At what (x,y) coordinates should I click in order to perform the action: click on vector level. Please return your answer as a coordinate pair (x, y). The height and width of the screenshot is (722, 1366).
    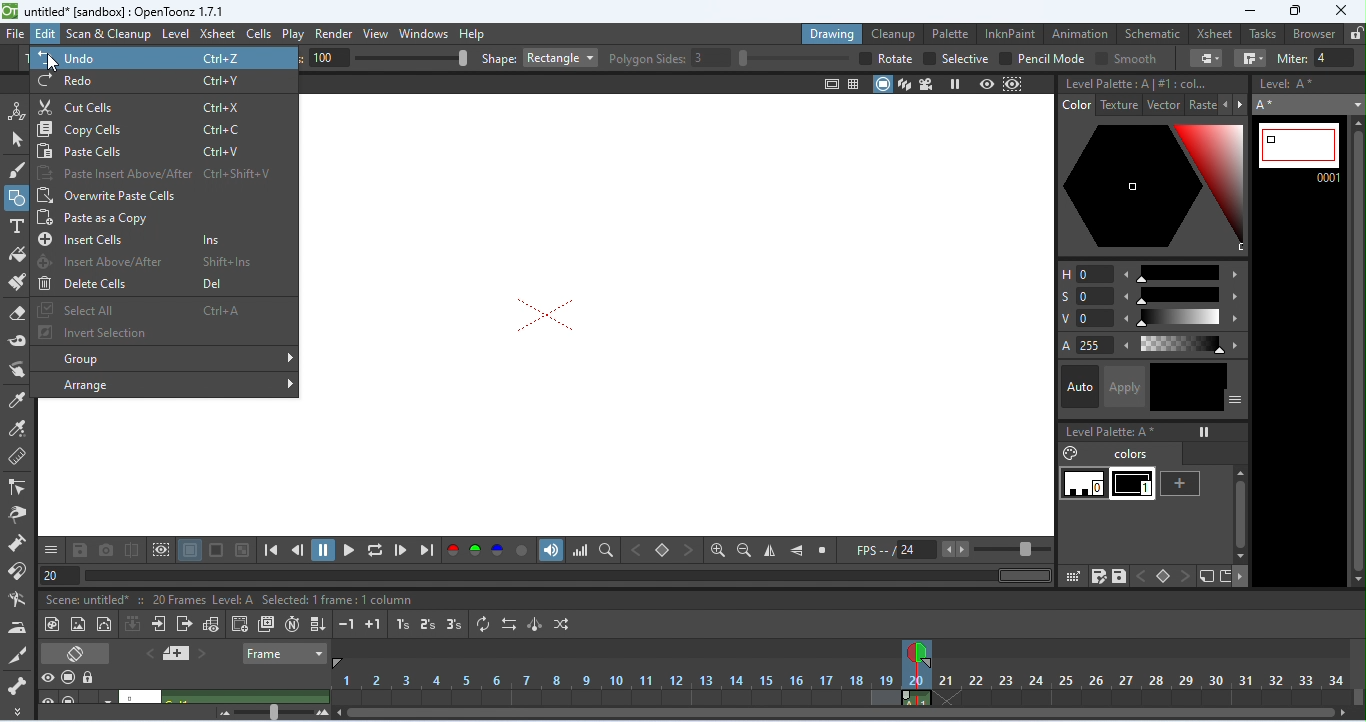
    Looking at the image, I should click on (105, 623).